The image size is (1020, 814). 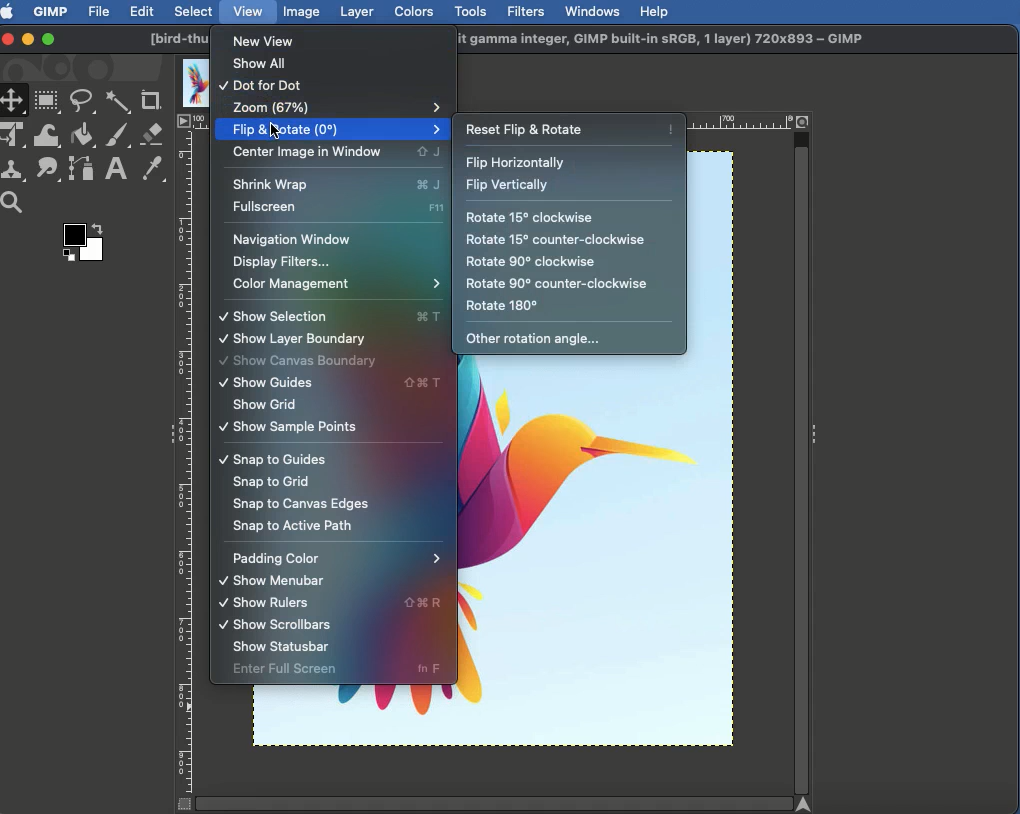 I want to click on Fil and rotate, so click(x=327, y=131).